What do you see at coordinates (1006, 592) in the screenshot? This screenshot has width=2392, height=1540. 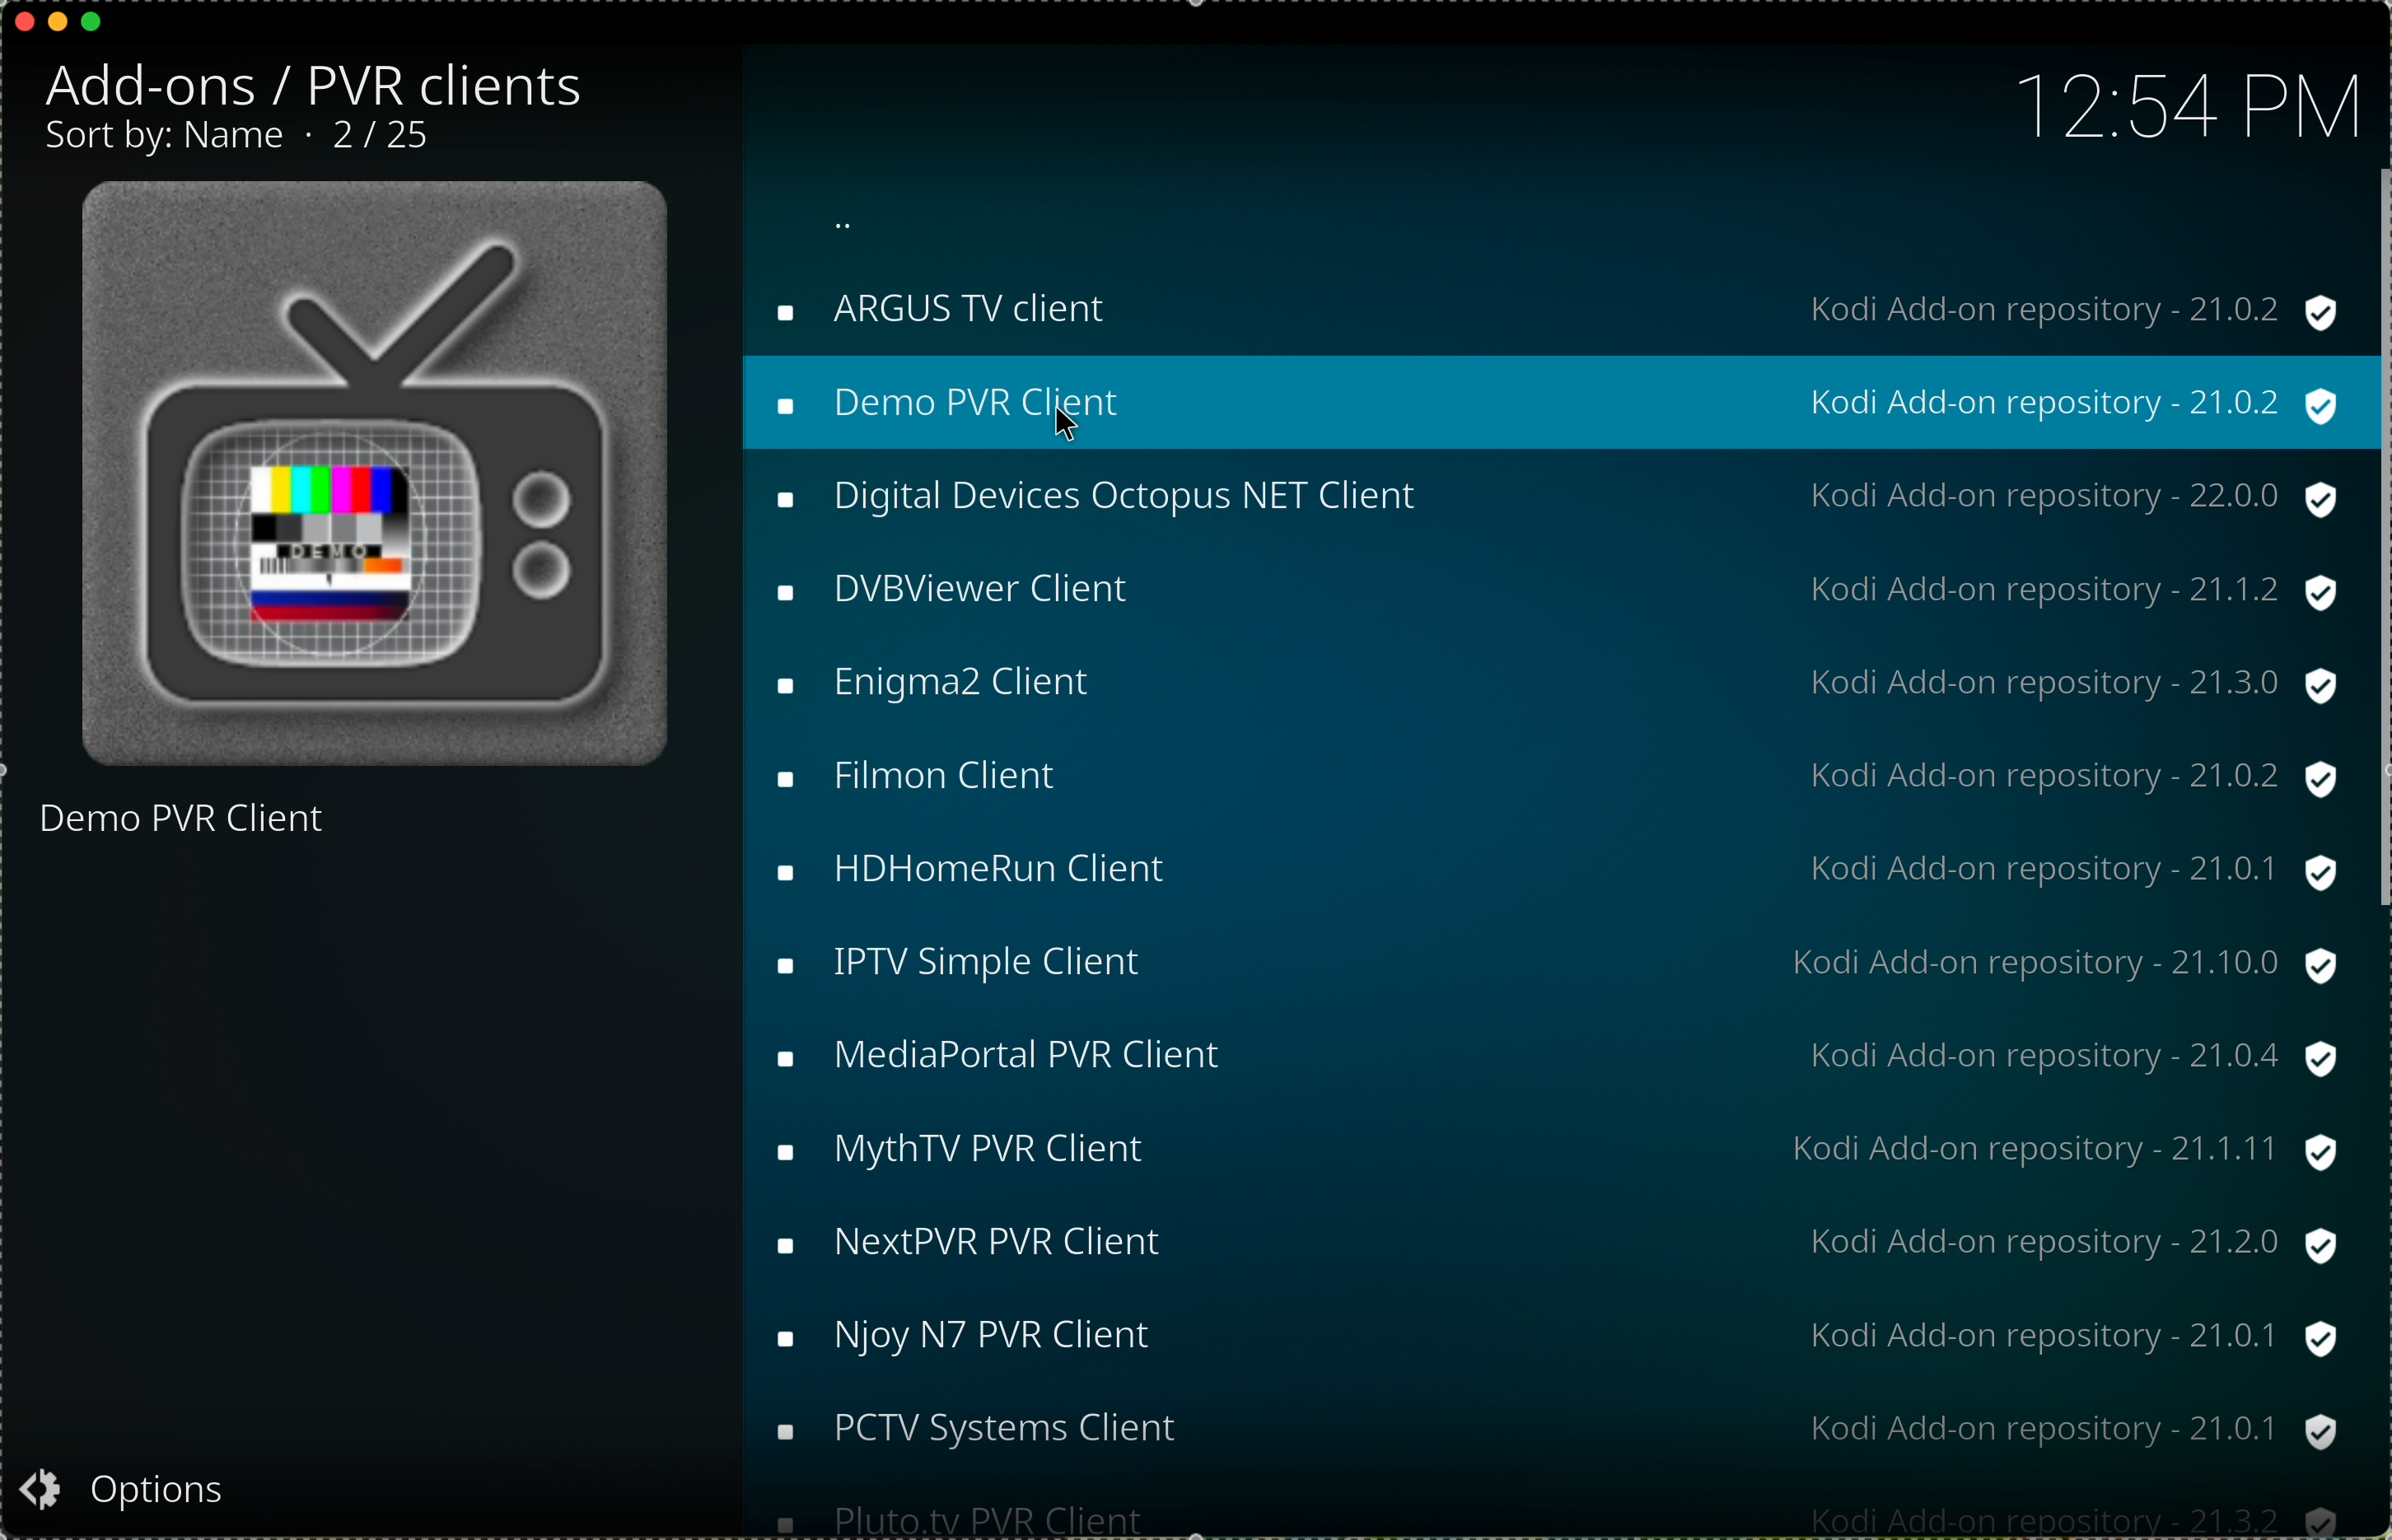 I see `DVBViewer client` at bounding box center [1006, 592].